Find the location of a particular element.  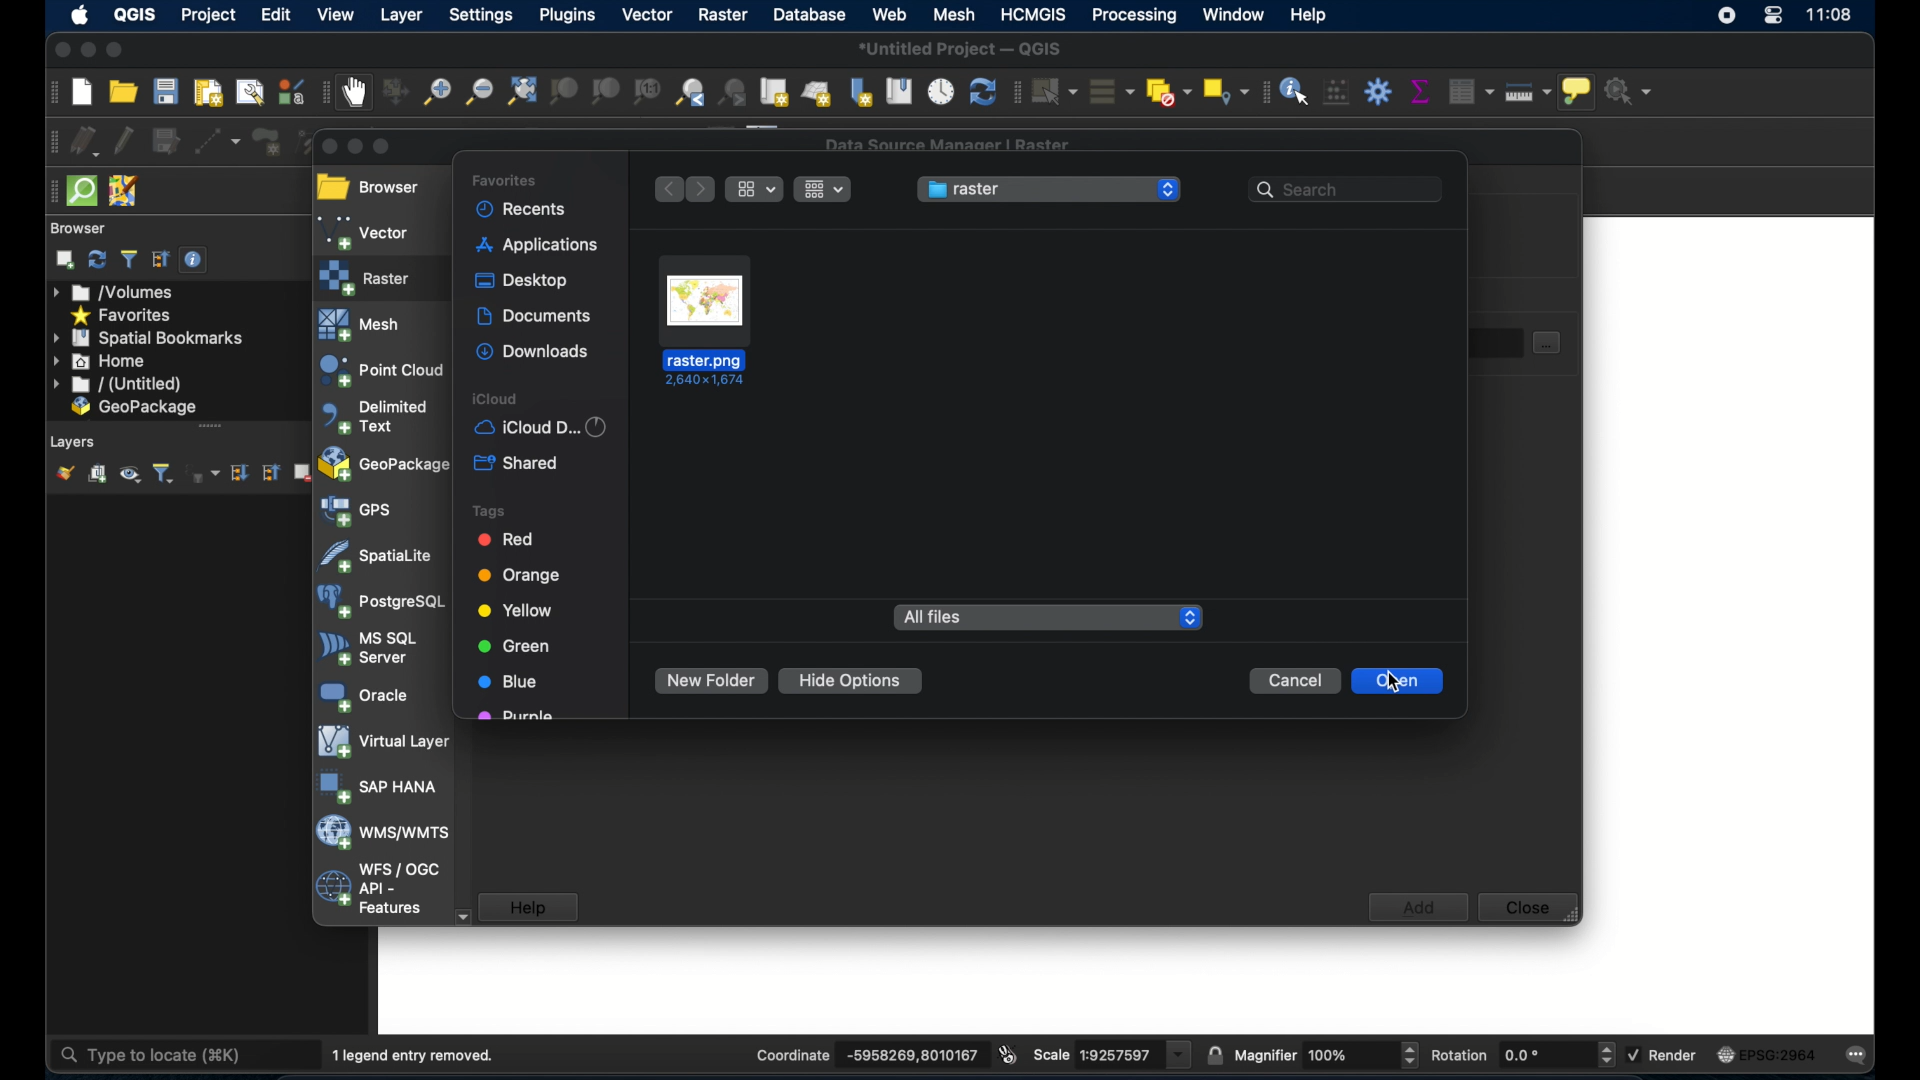

favorites is located at coordinates (501, 176).